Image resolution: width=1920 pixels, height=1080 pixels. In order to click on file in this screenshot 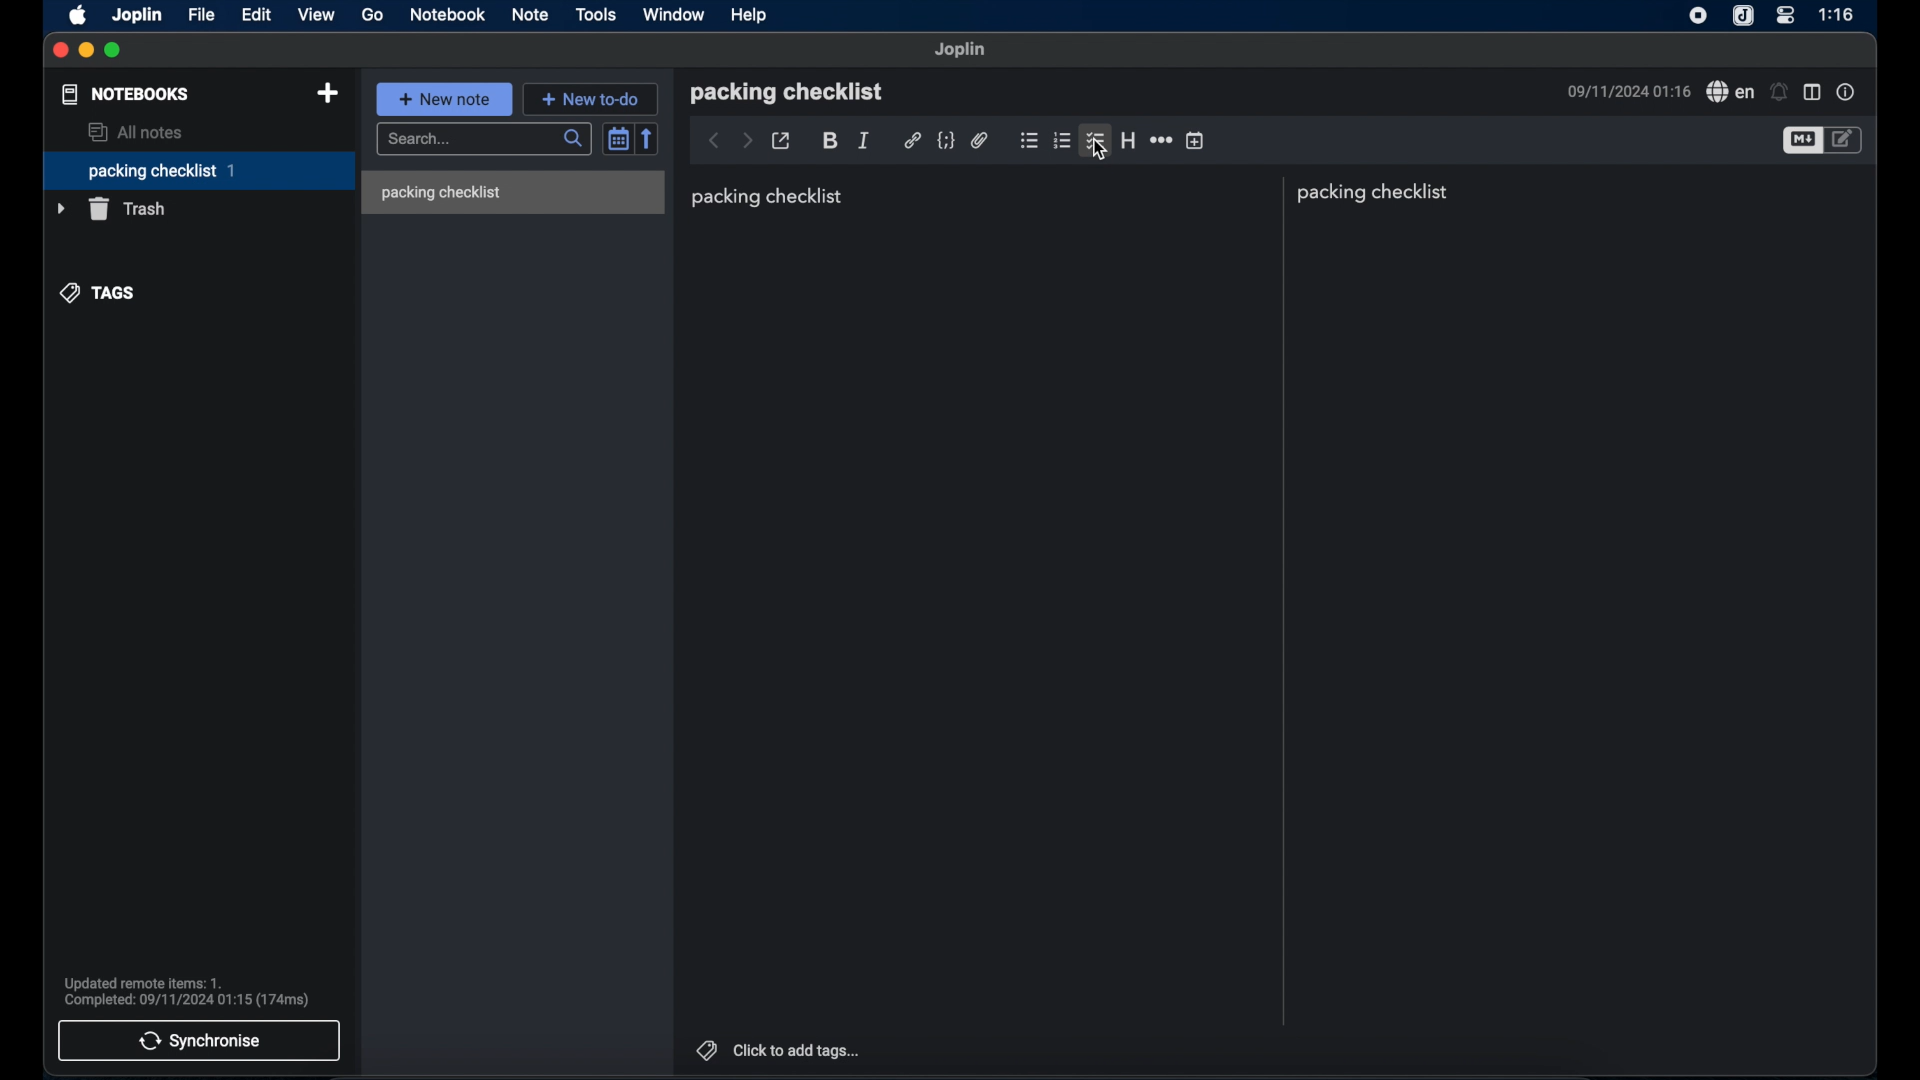, I will do `click(203, 15)`.